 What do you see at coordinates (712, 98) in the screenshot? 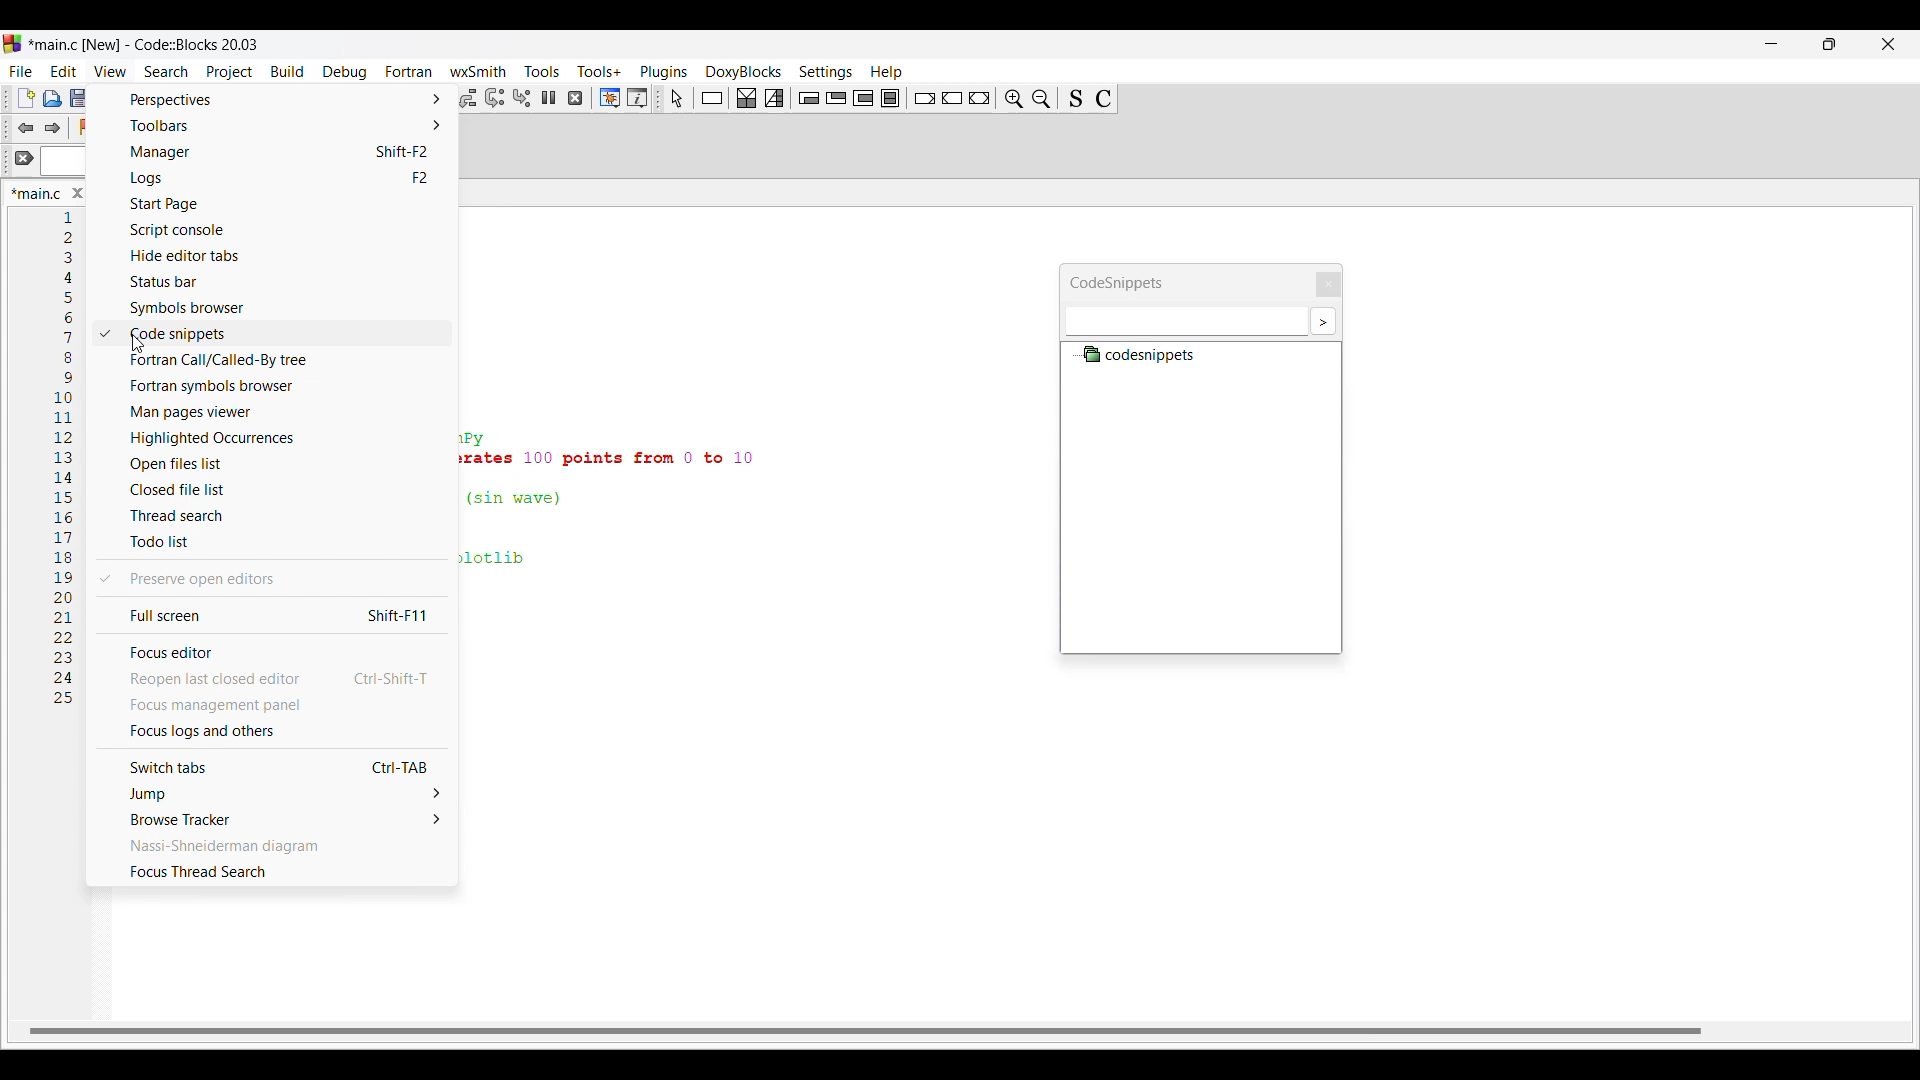
I see `Instruction` at bounding box center [712, 98].